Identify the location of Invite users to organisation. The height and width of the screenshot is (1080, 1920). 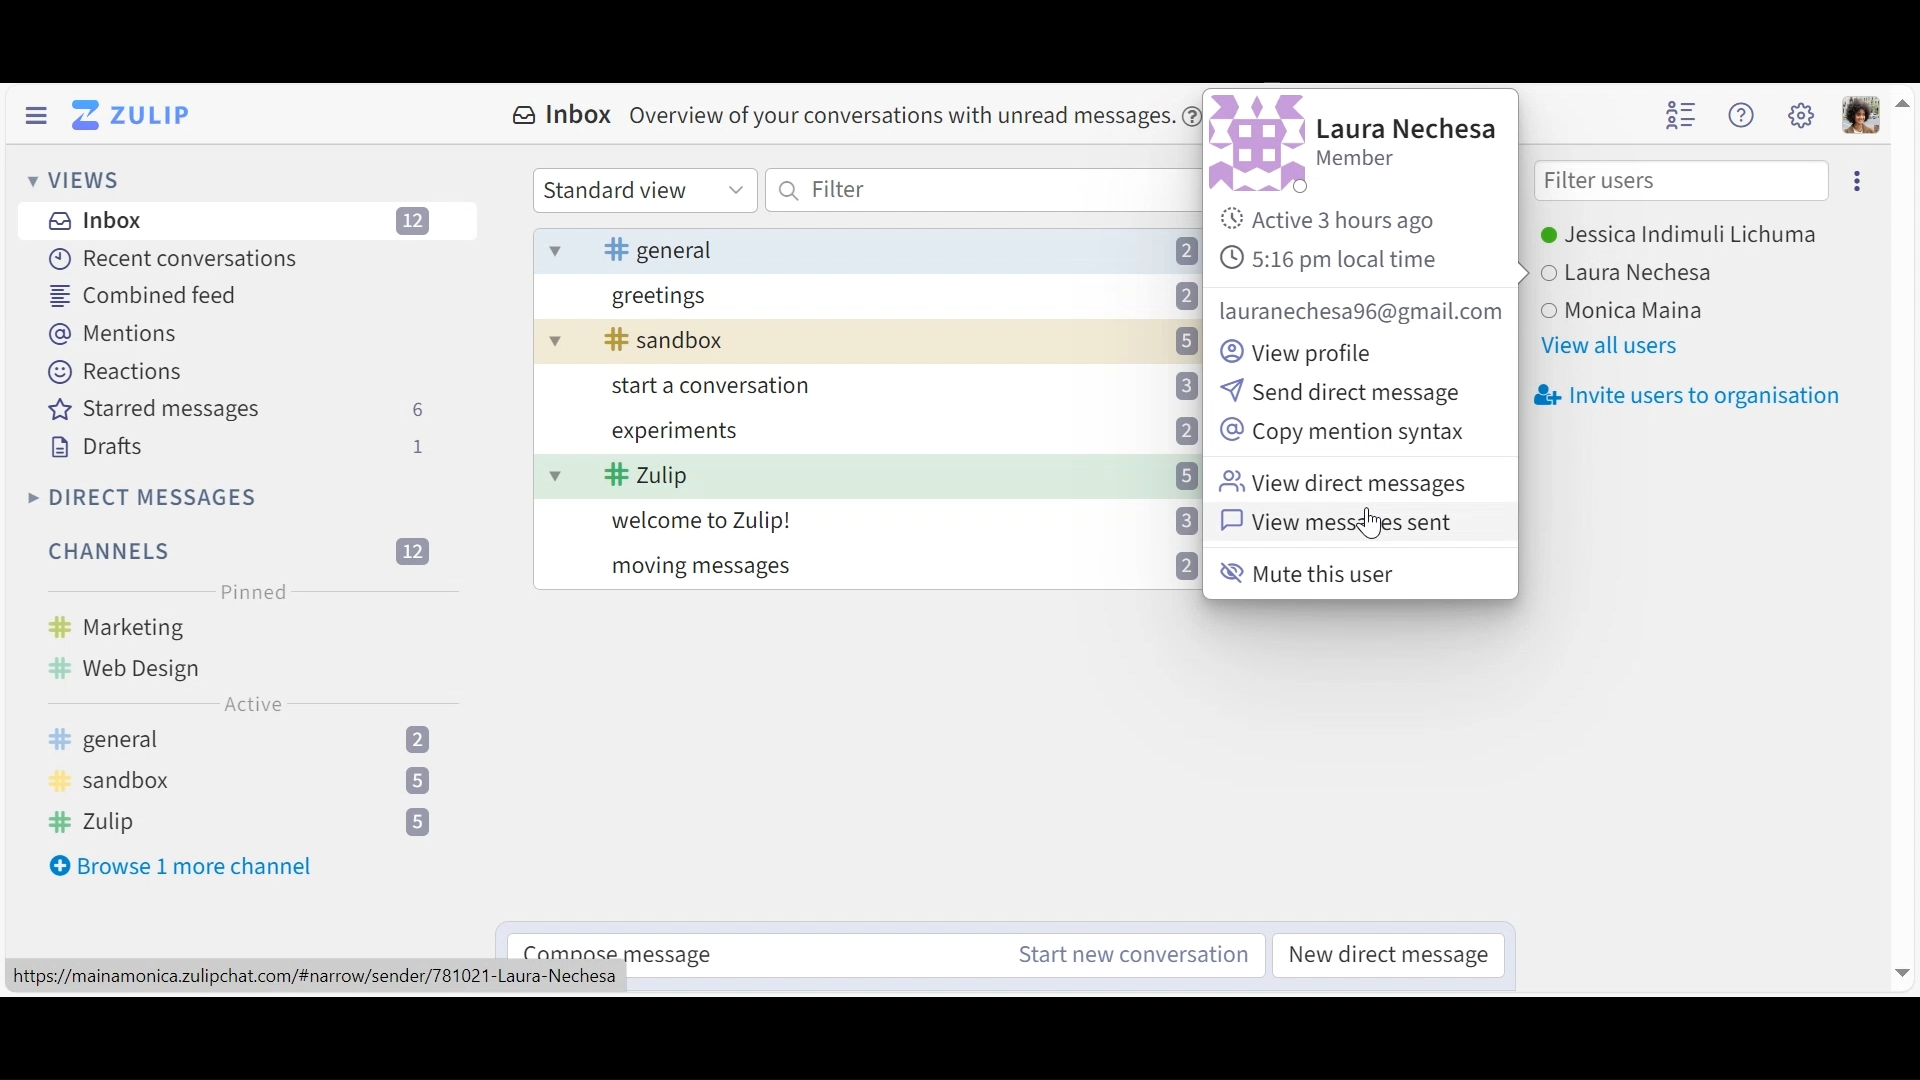
(1684, 395).